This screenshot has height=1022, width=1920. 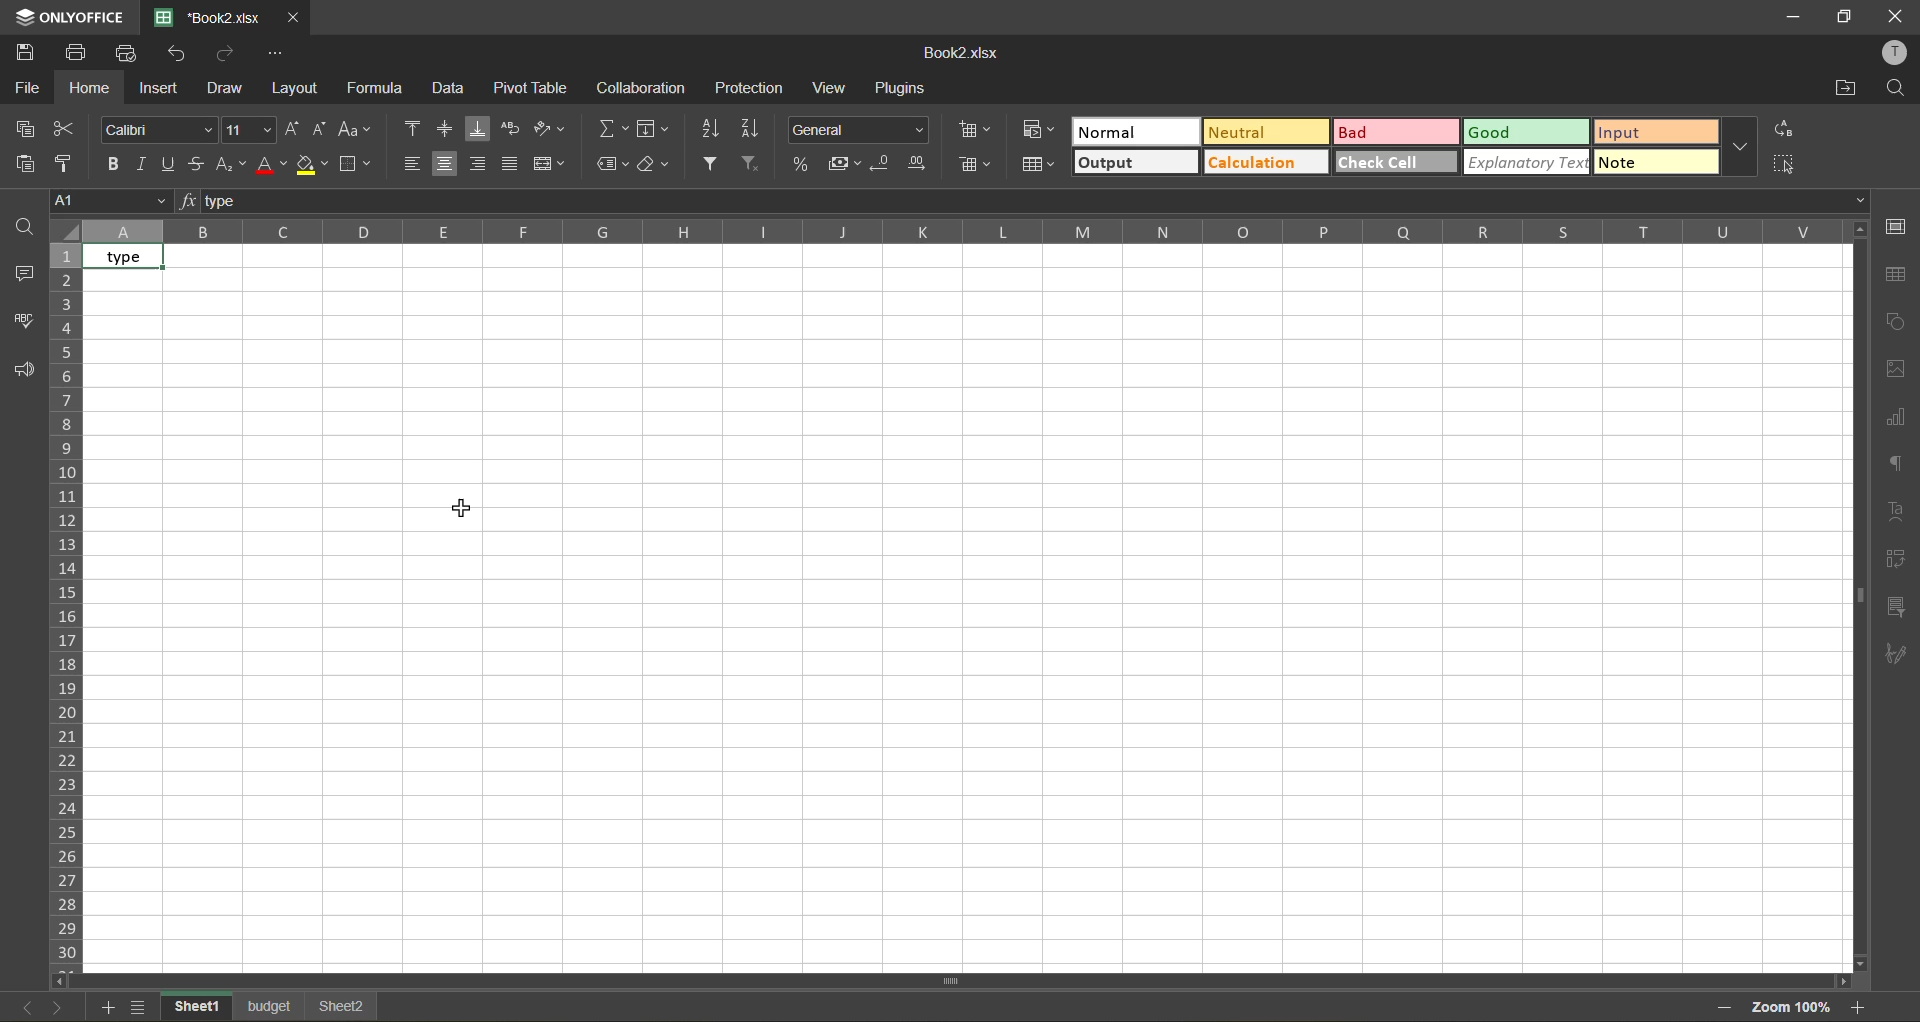 I want to click on replace, so click(x=1788, y=128).